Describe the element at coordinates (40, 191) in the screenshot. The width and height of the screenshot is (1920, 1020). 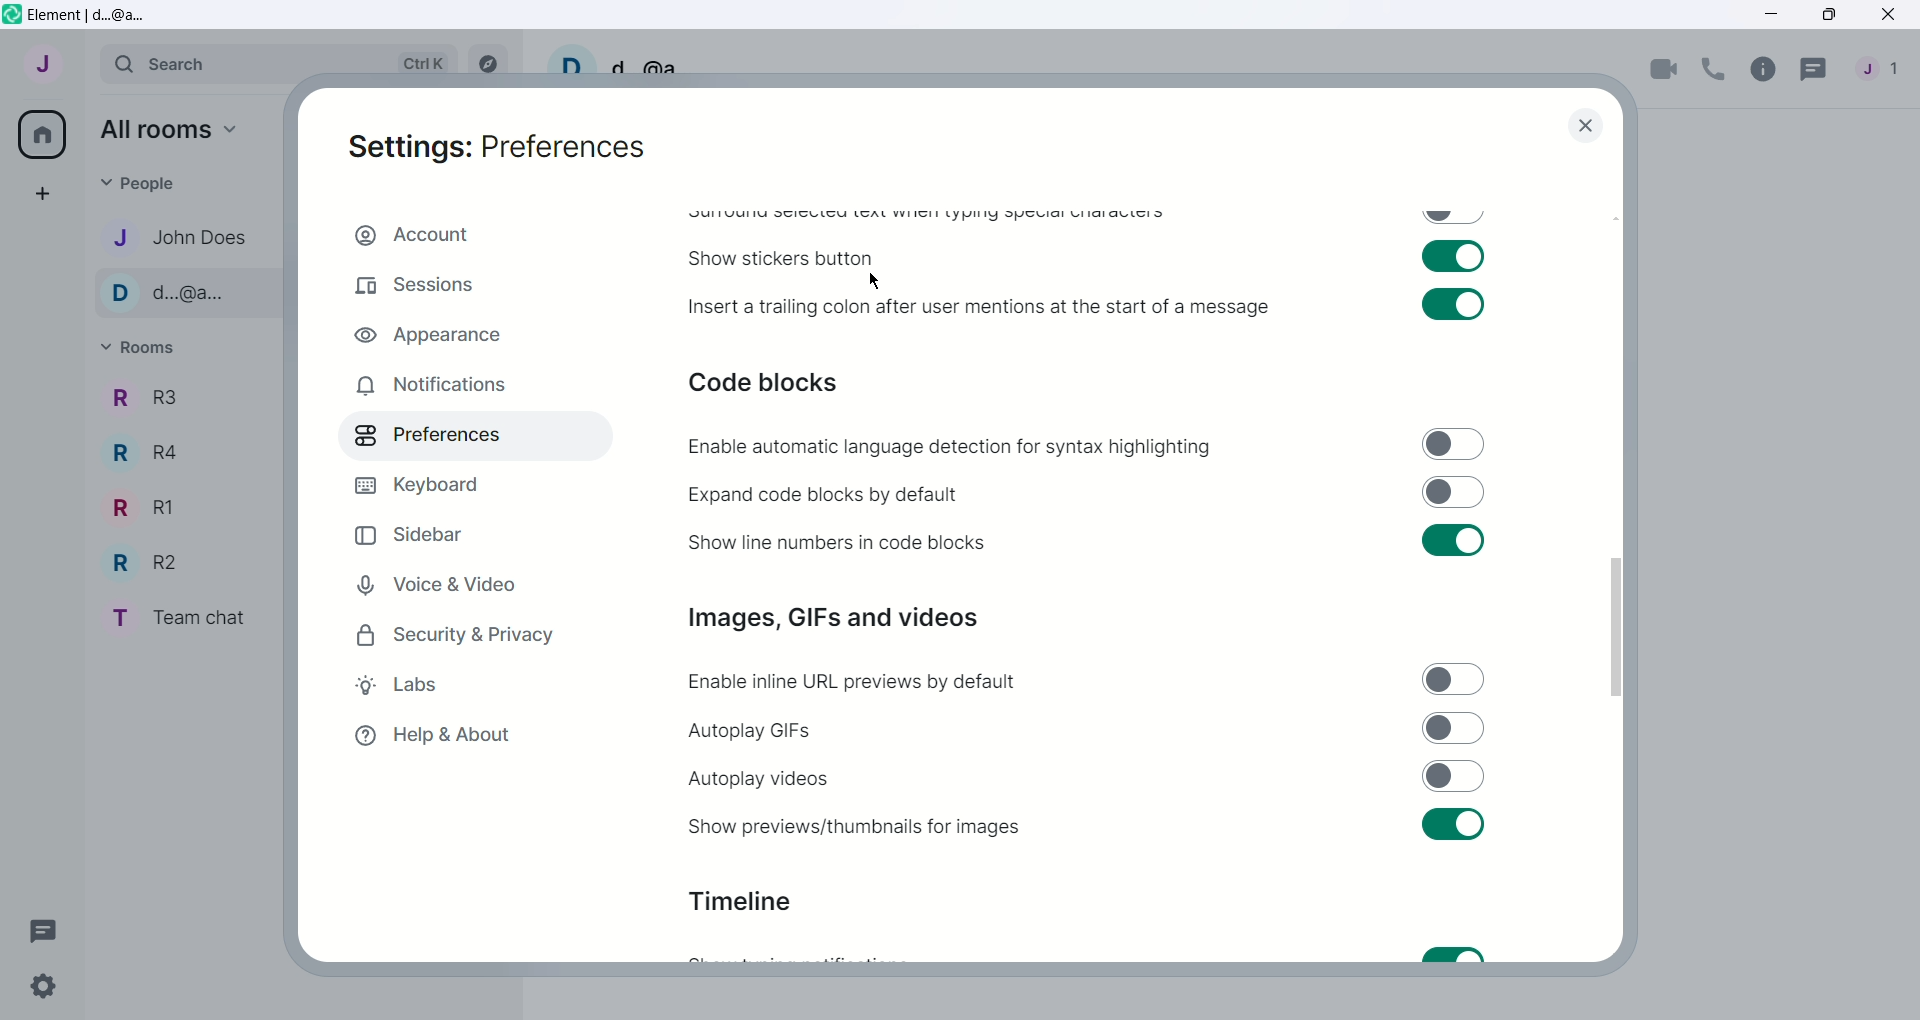
I see `Create a space` at that location.